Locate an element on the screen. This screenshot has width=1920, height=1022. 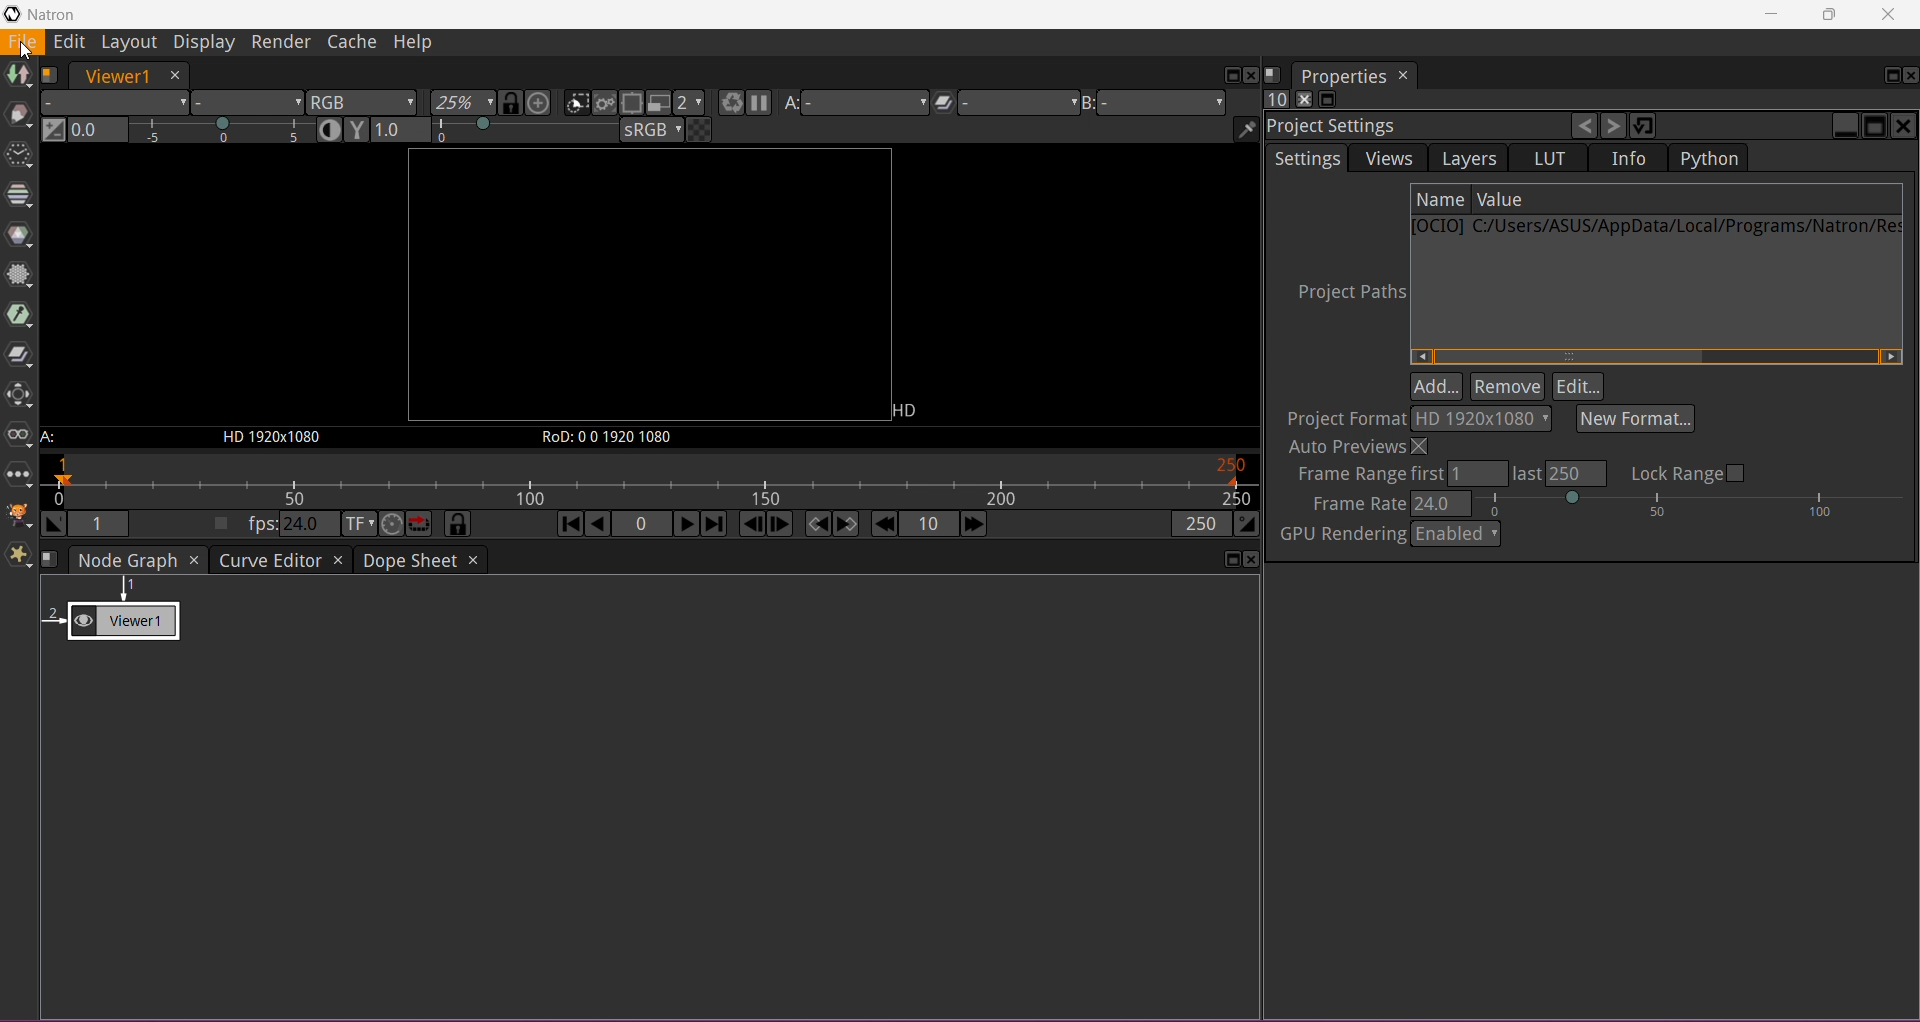
Project Paths is located at coordinates (1333, 292).